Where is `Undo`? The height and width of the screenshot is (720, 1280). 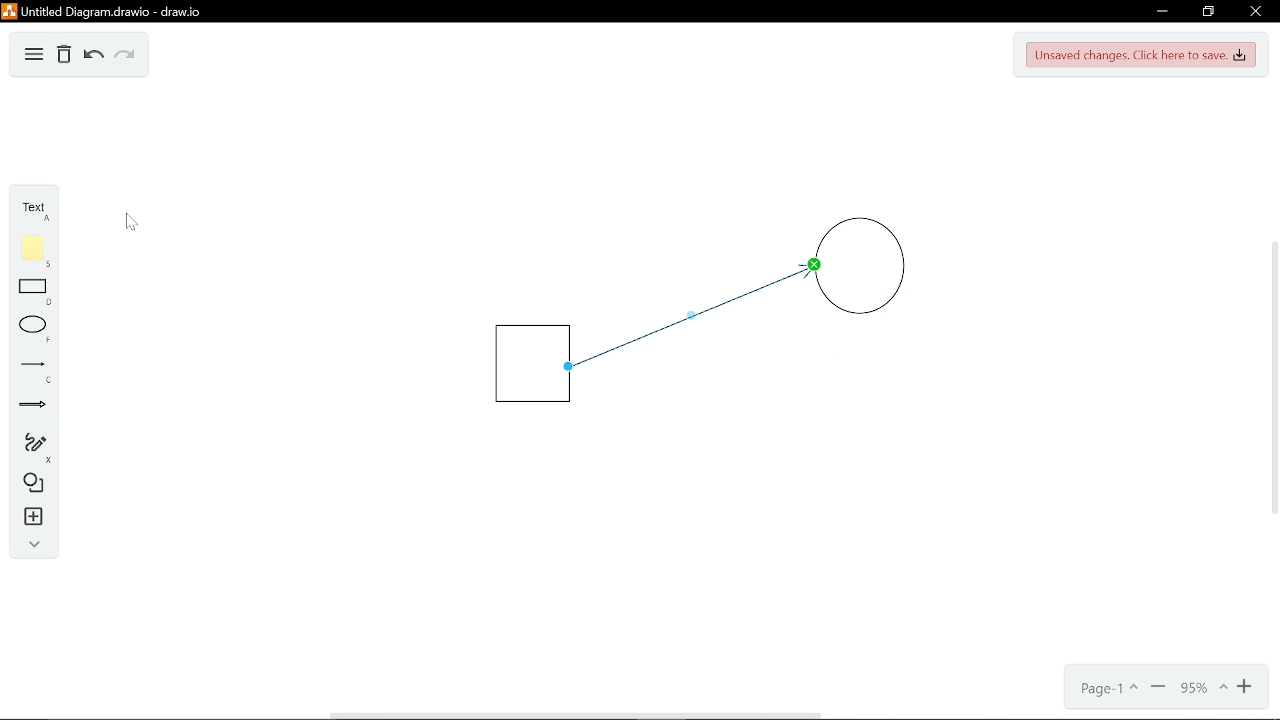 Undo is located at coordinates (93, 55).